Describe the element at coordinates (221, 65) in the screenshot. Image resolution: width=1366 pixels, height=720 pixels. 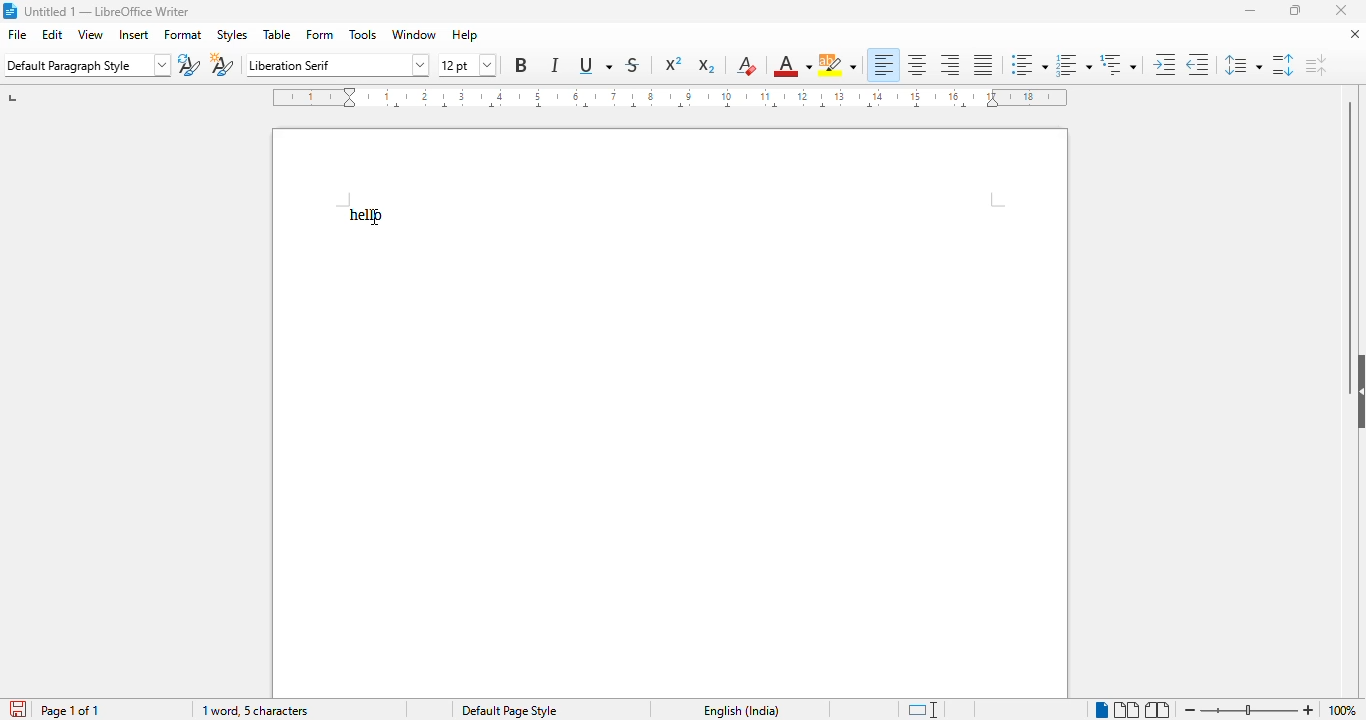
I see `new style from selection` at that location.